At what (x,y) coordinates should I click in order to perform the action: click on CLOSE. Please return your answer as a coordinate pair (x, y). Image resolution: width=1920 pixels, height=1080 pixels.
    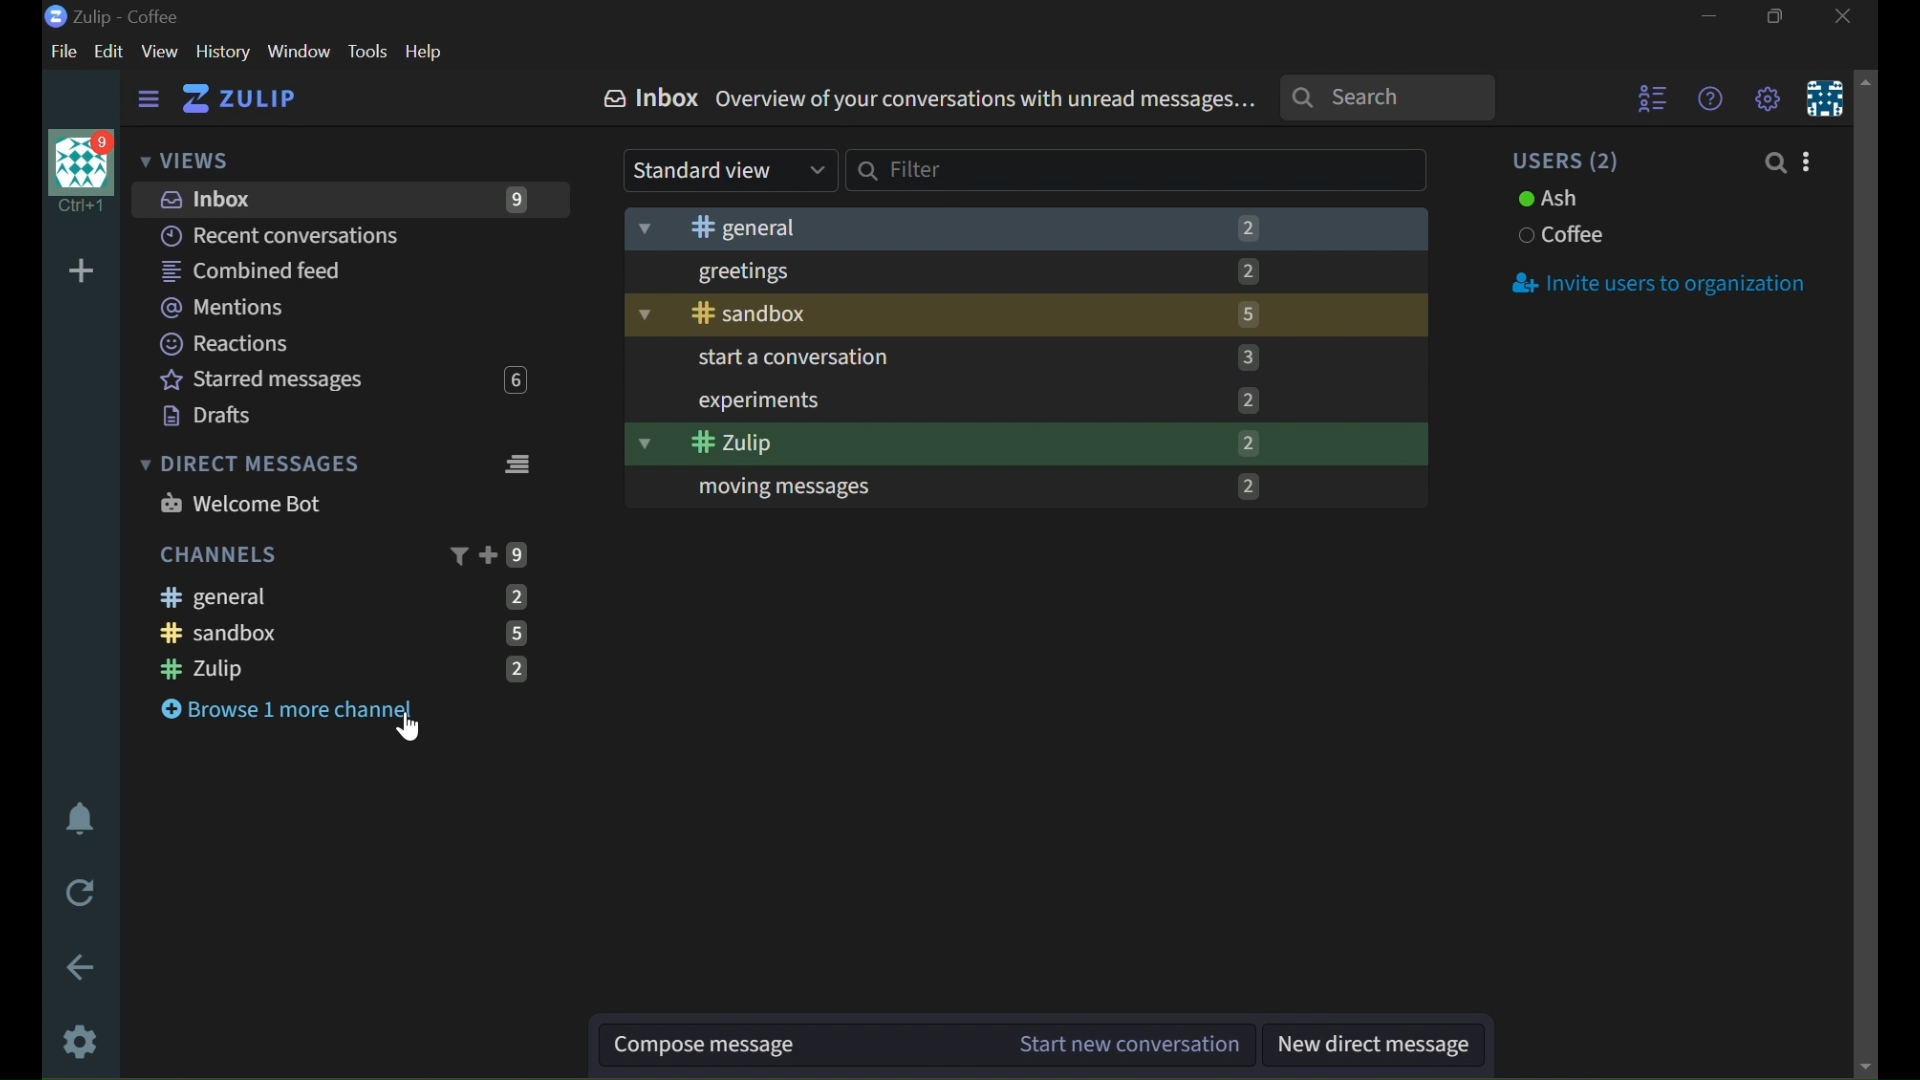
    Looking at the image, I should click on (1844, 16).